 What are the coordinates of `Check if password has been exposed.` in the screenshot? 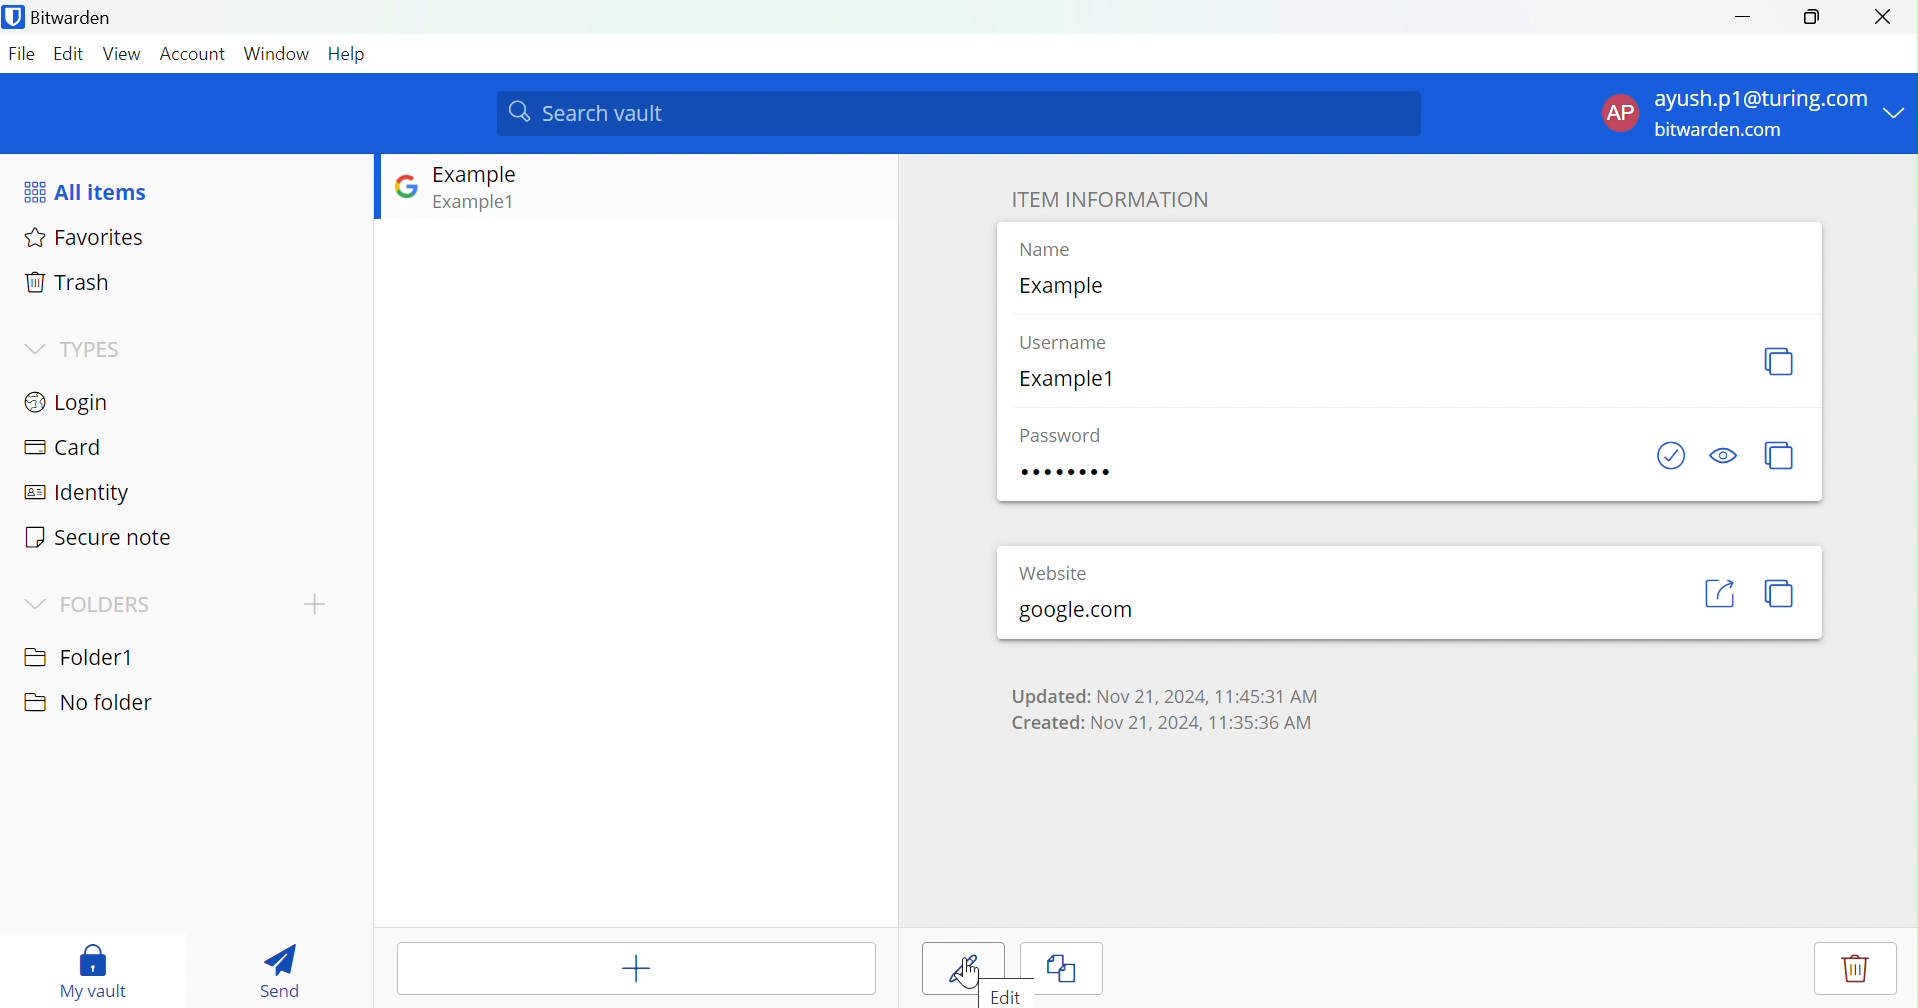 It's located at (1669, 456).